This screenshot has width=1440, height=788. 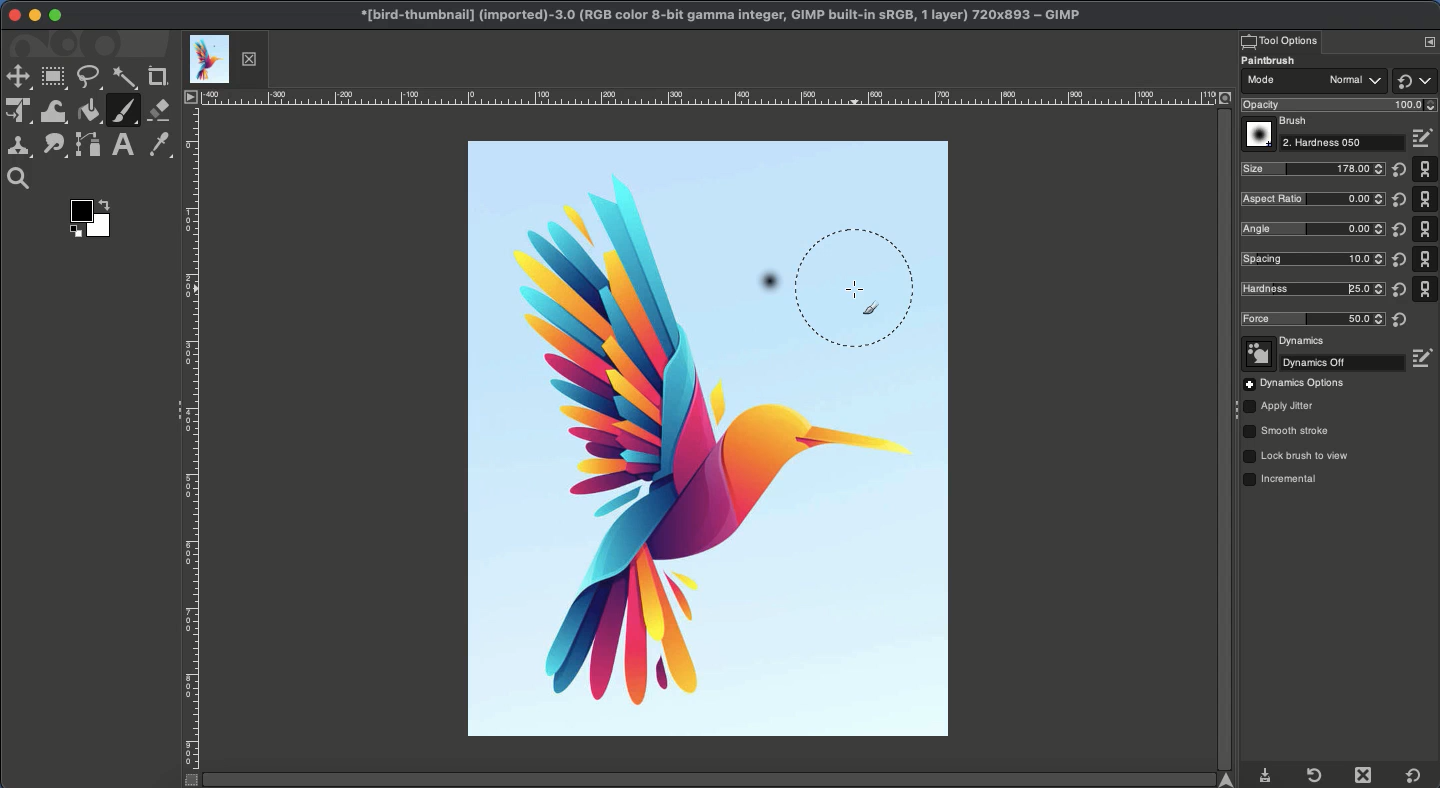 I want to click on Magnify, so click(x=23, y=179).